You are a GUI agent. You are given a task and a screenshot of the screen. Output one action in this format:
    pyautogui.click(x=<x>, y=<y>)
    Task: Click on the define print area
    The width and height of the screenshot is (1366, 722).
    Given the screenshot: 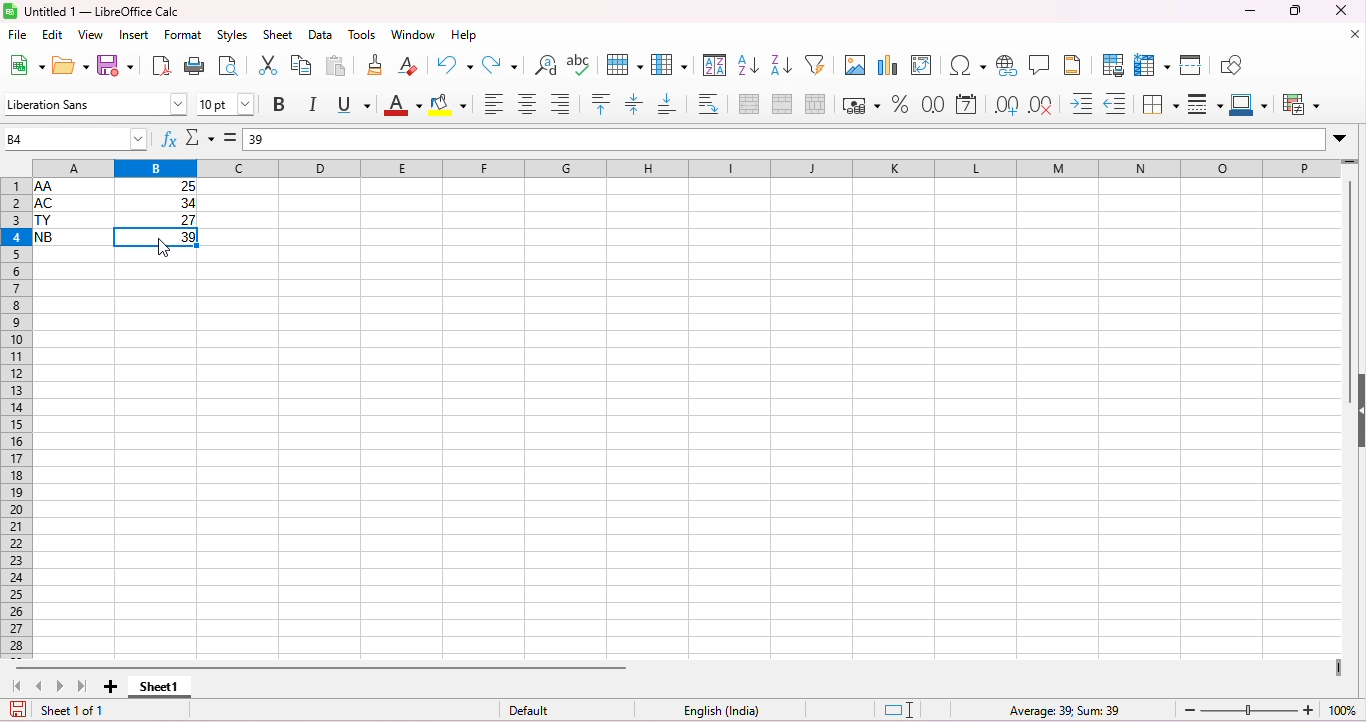 What is the action you would take?
    pyautogui.click(x=1114, y=66)
    